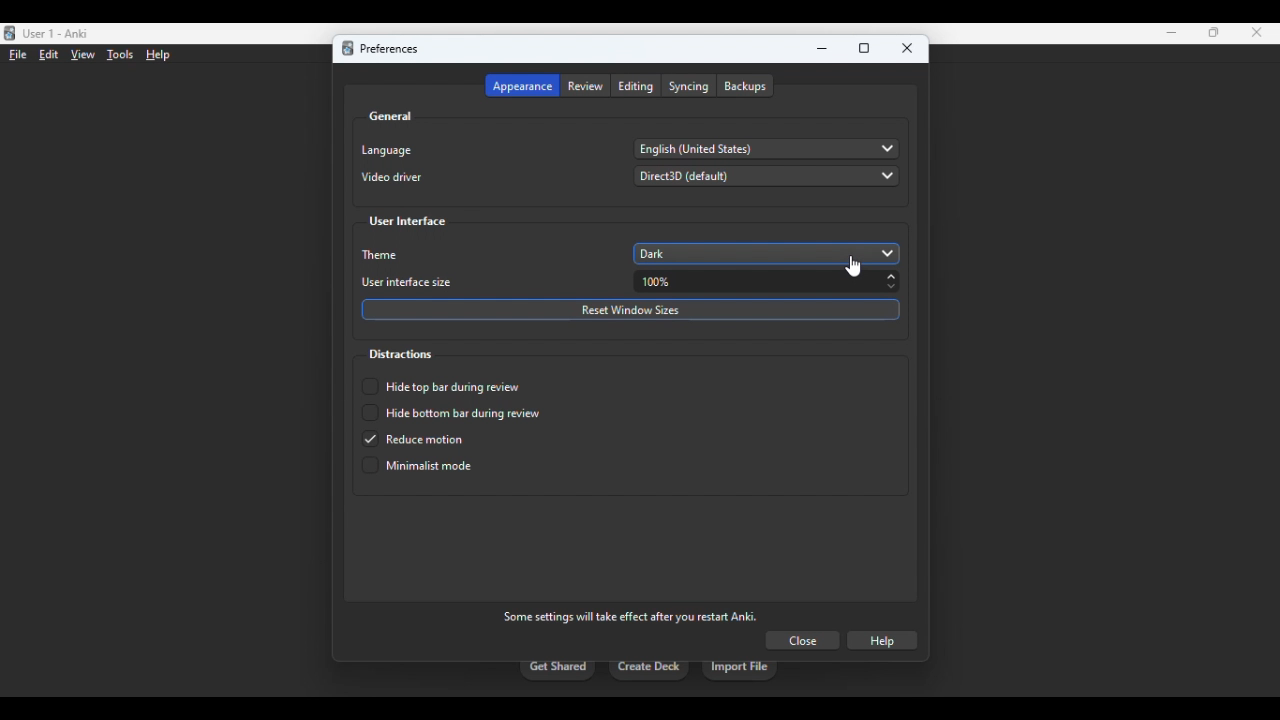 This screenshot has width=1280, height=720. What do you see at coordinates (347, 48) in the screenshot?
I see `logo` at bounding box center [347, 48].